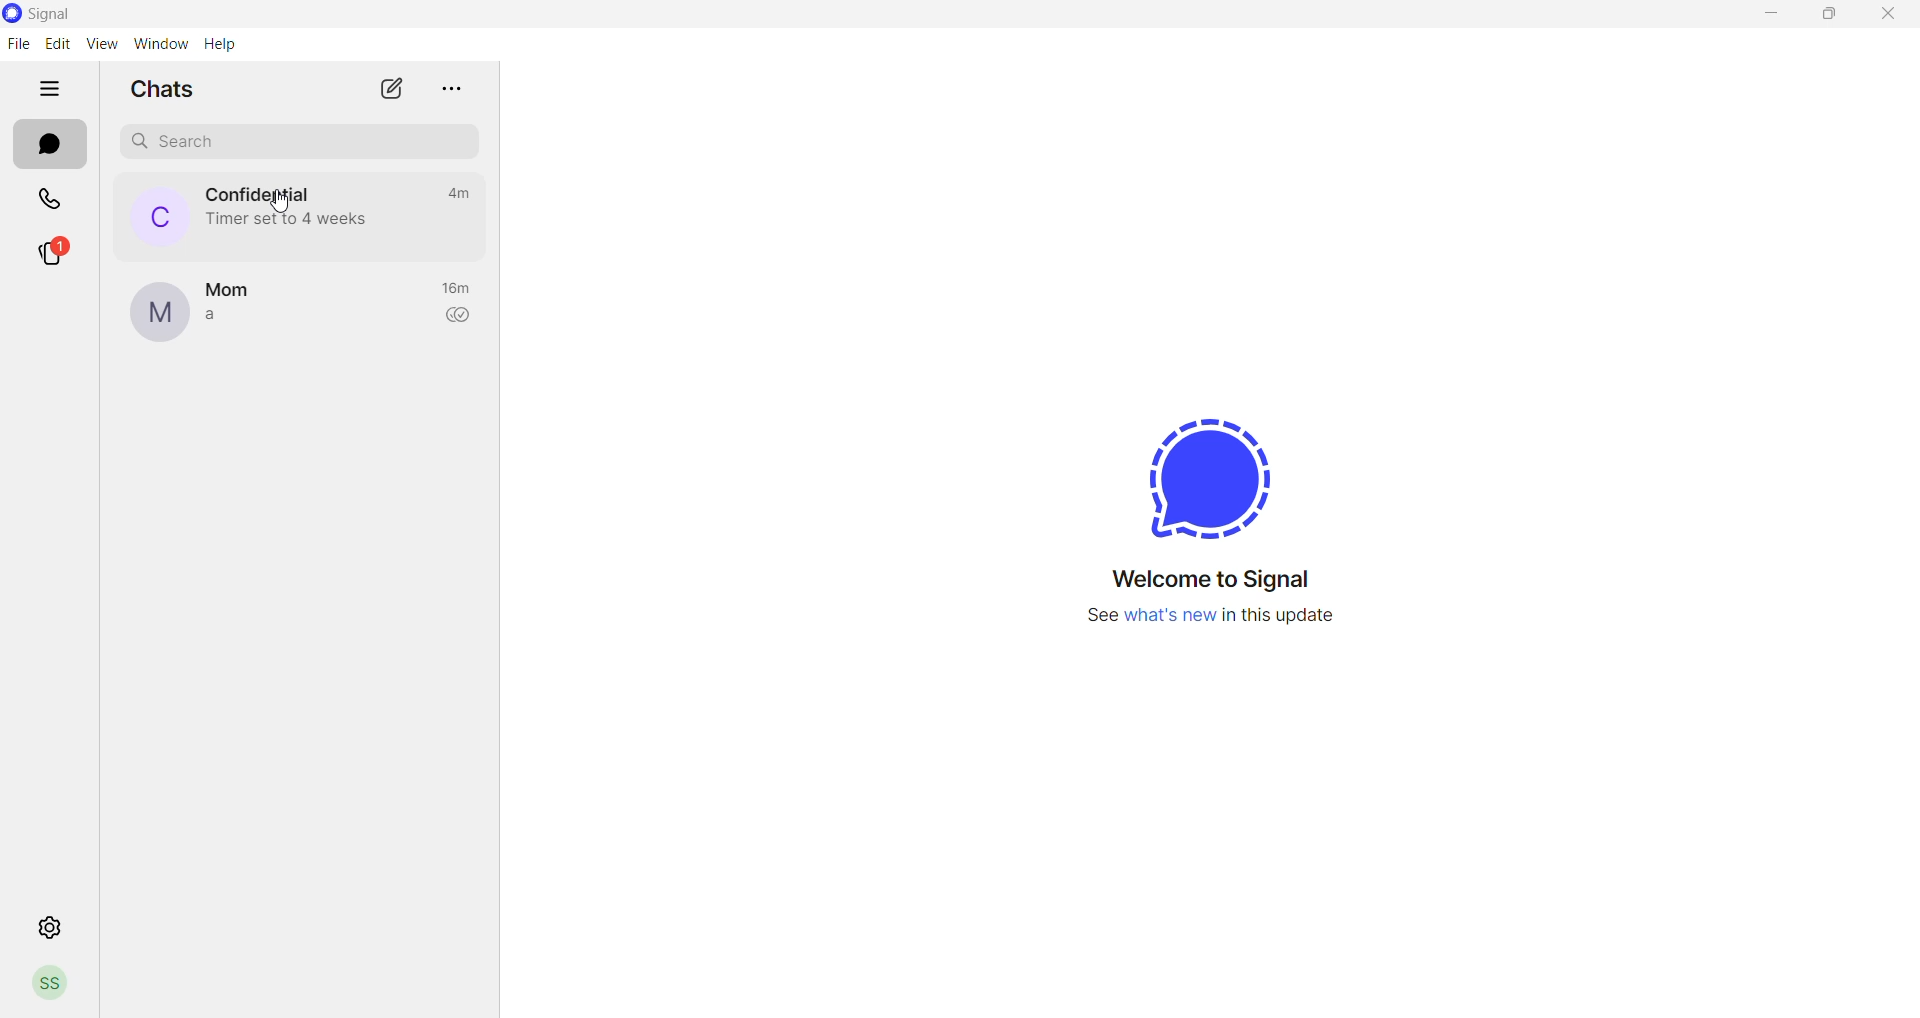 The image size is (1920, 1018). What do you see at coordinates (157, 313) in the screenshot?
I see `profile picture` at bounding box center [157, 313].